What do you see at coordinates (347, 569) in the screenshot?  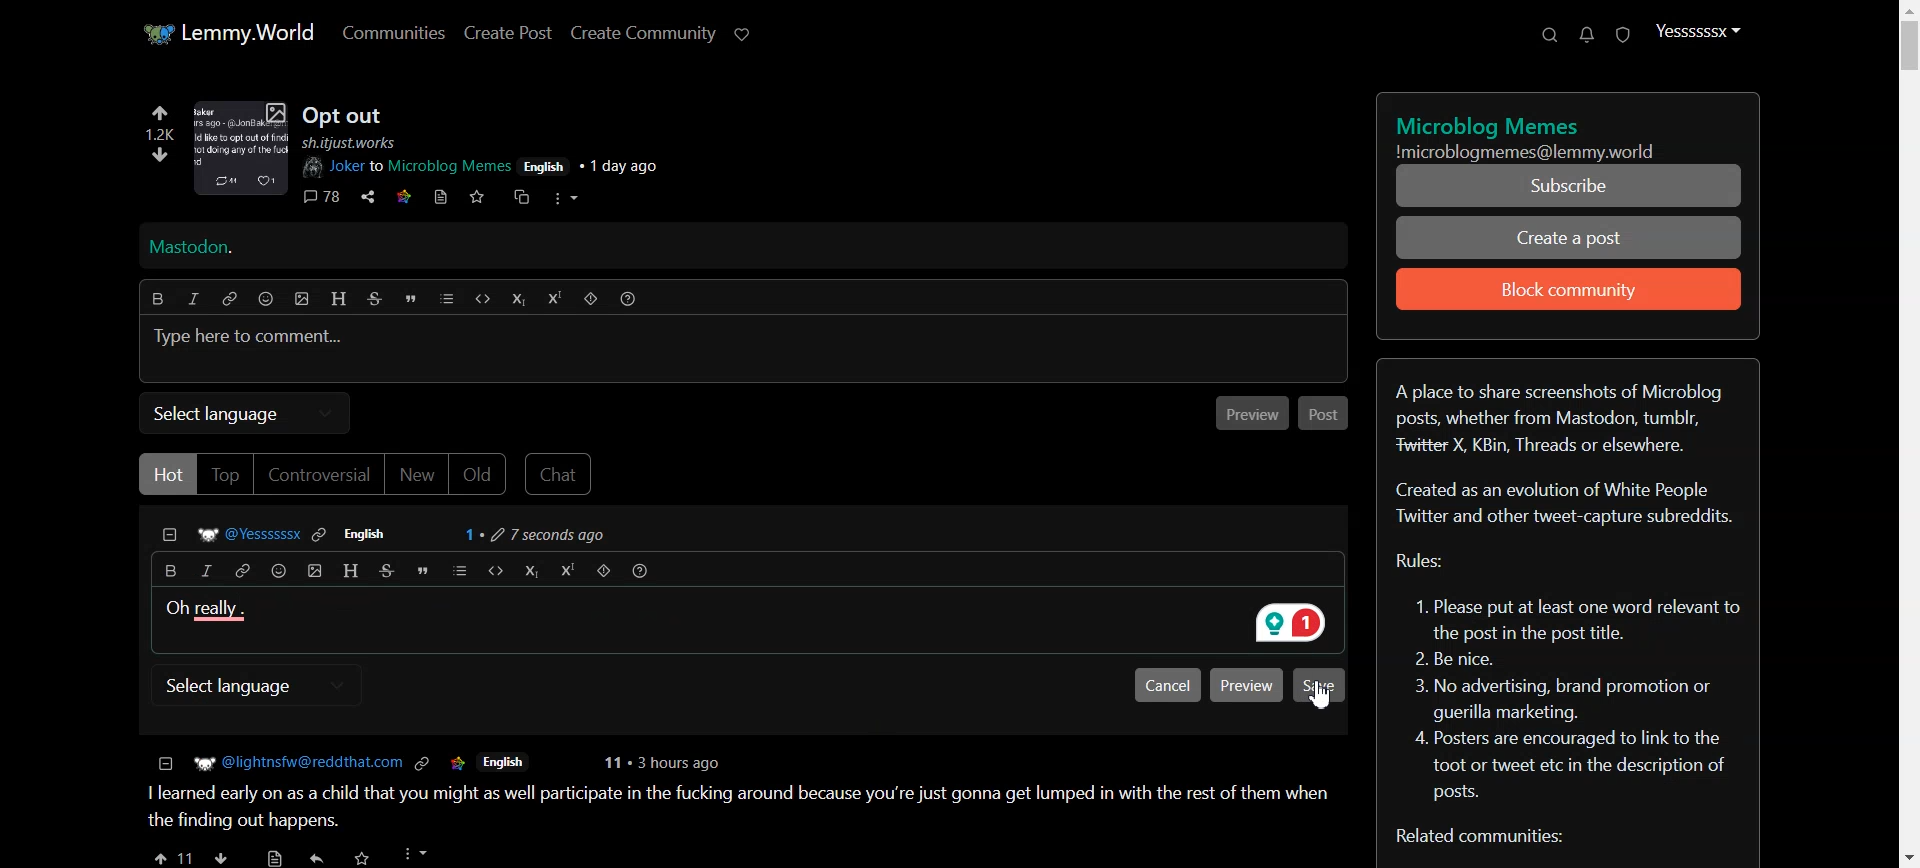 I see `Header` at bounding box center [347, 569].